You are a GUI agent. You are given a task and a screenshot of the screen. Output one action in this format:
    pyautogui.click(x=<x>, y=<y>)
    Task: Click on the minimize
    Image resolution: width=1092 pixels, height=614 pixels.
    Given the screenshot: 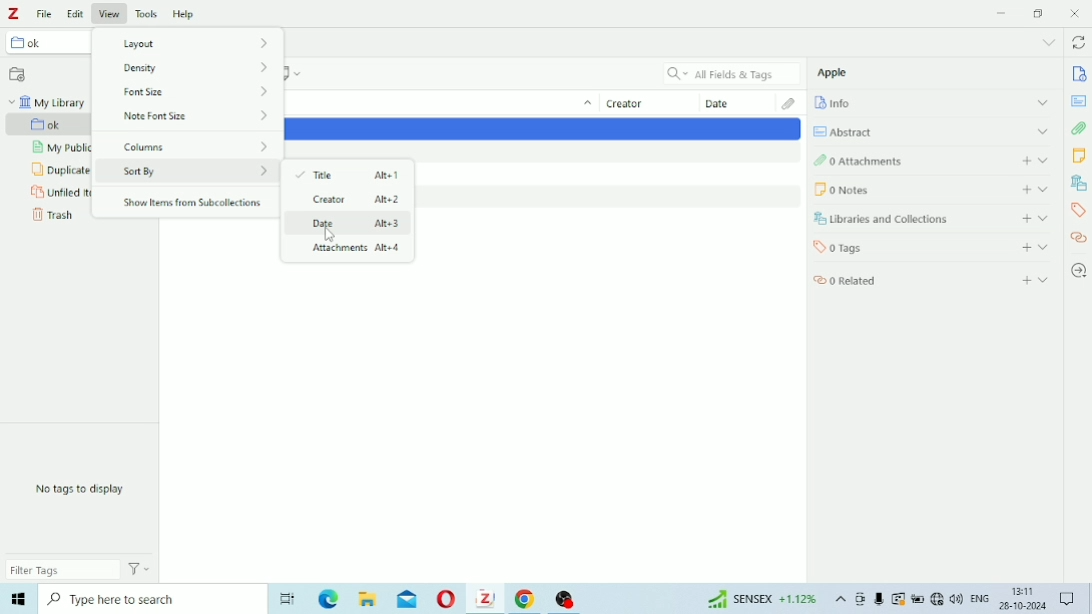 What is the action you would take?
    pyautogui.click(x=1002, y=12)
    